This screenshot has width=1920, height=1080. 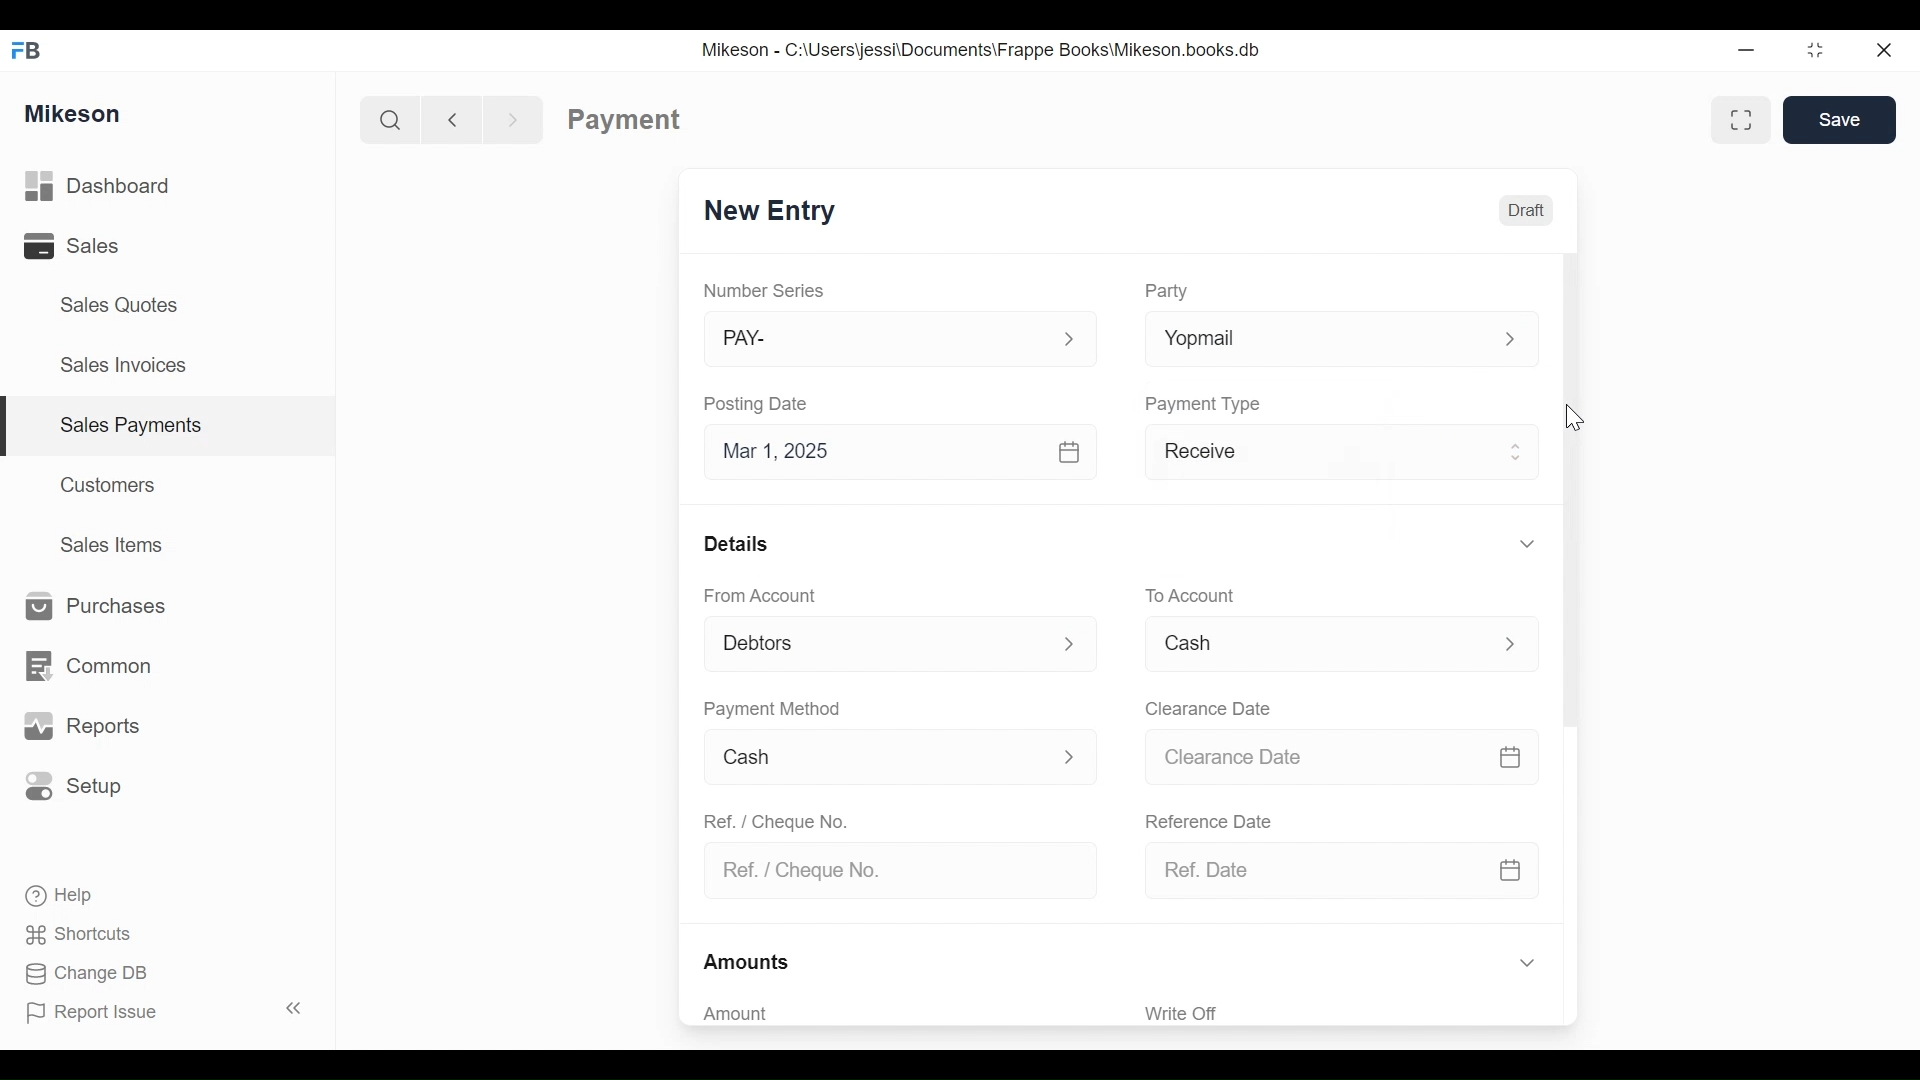 I want to click on Report Issue, so click(x=101, y=1013).